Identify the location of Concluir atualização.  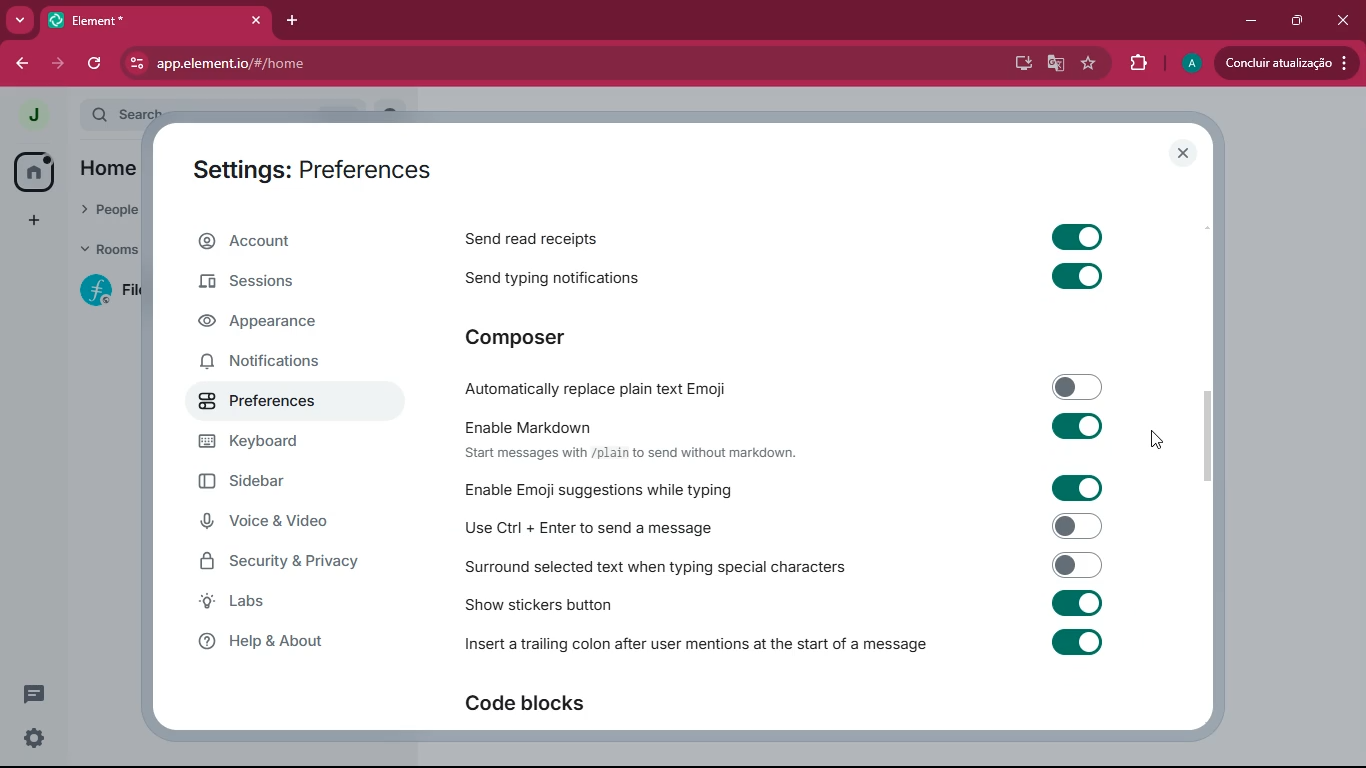
(1290, 63).